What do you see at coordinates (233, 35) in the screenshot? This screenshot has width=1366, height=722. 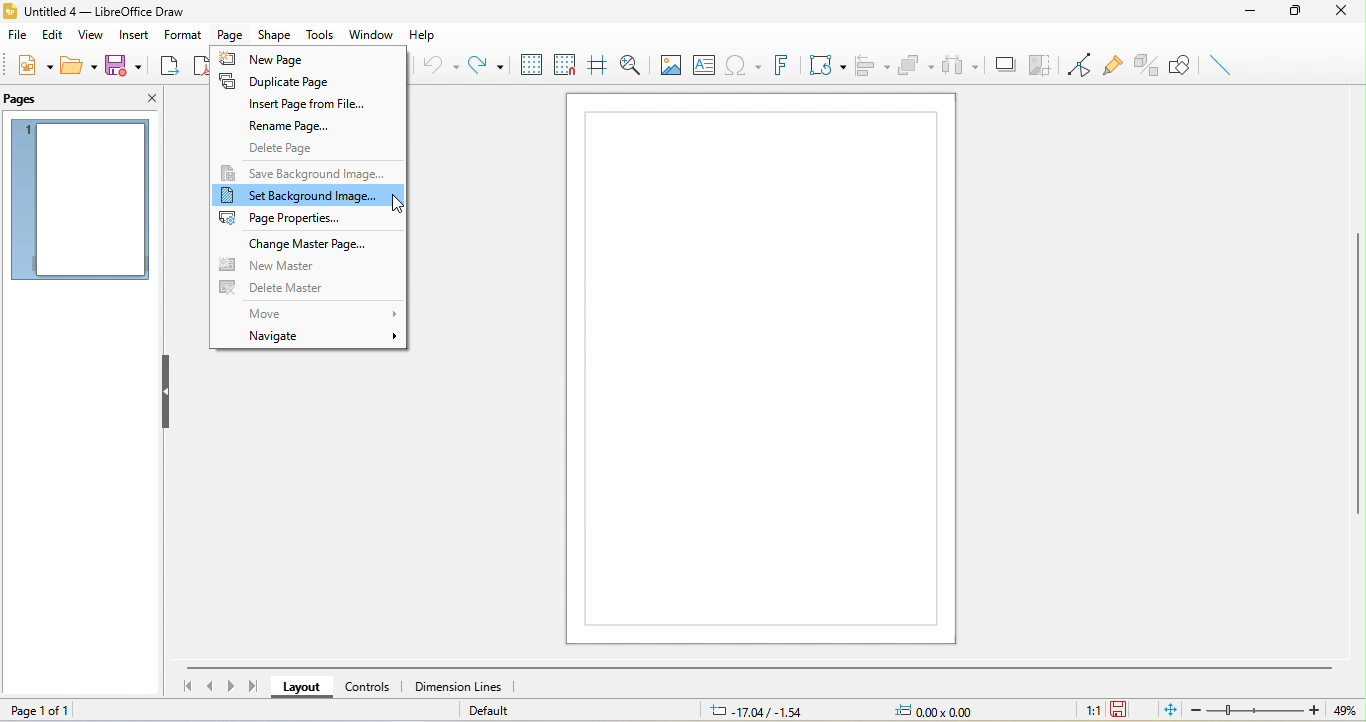 I see `page` at bounding box center [233, 35].